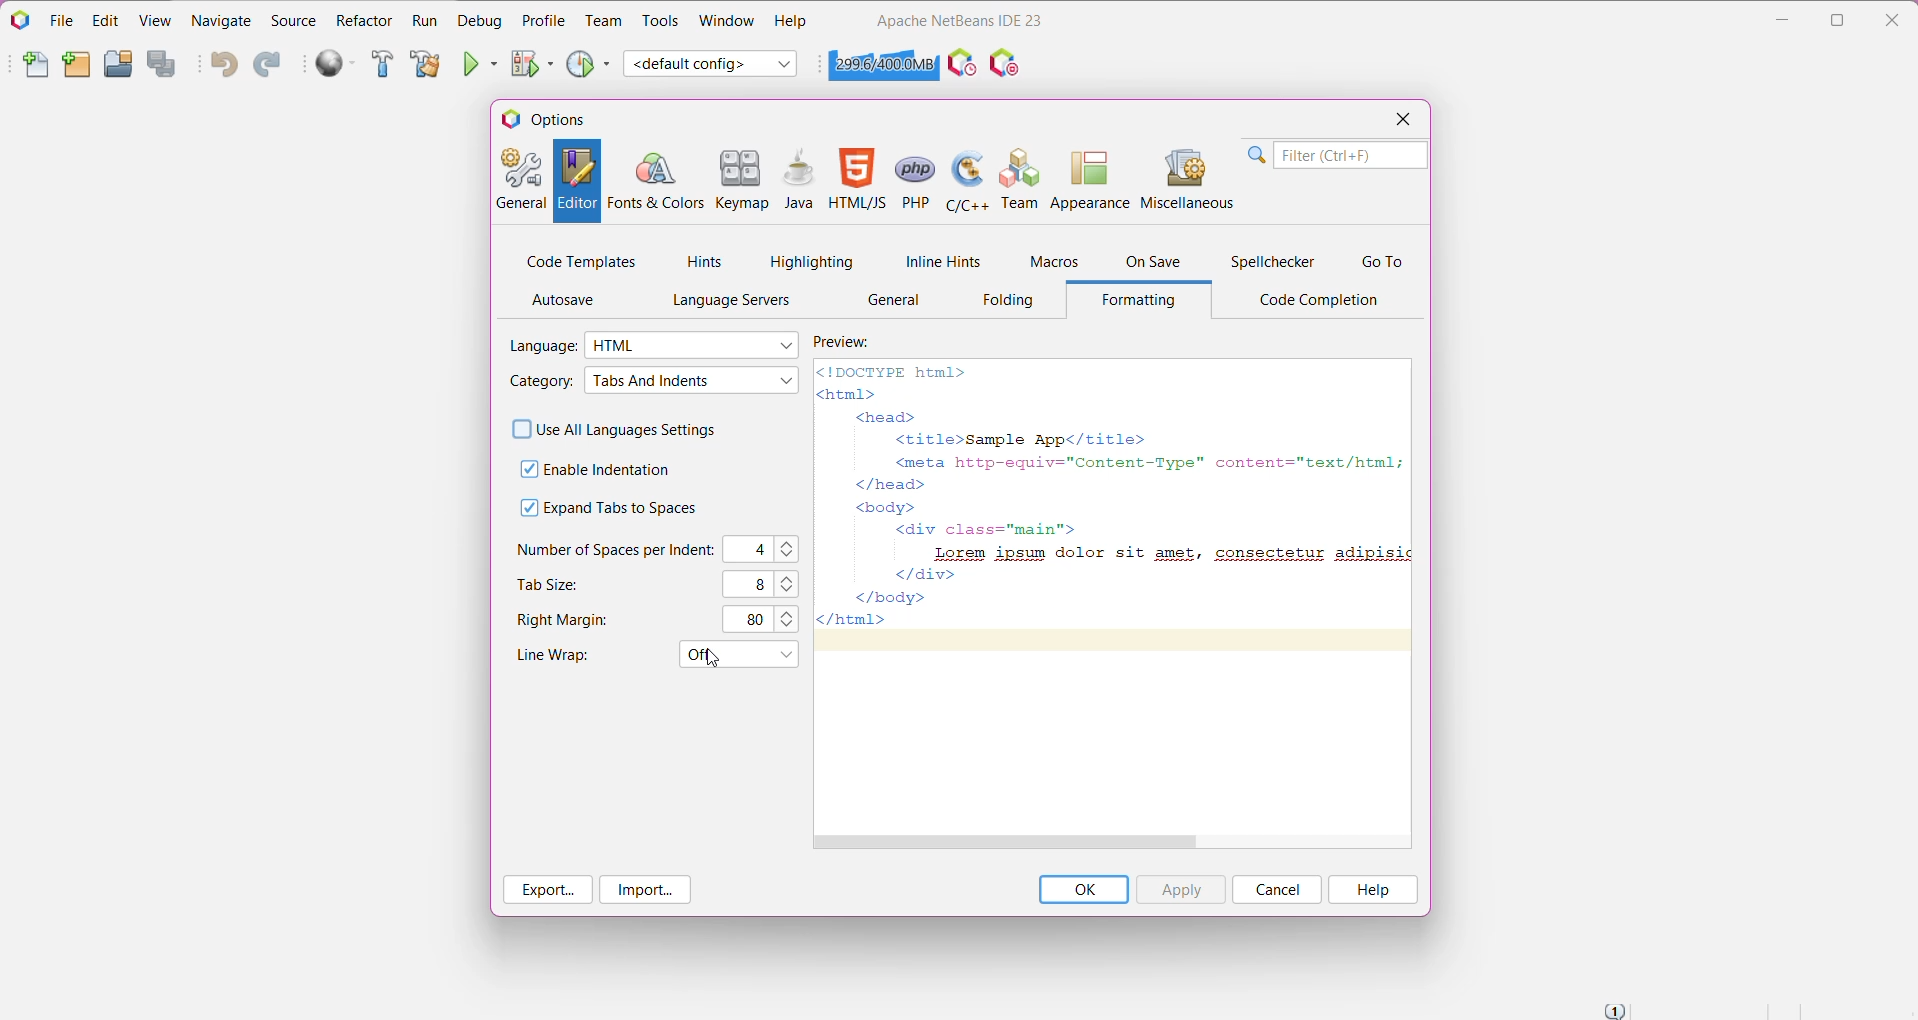 This screenshot has width=1918, height=1020. I want to click on cursor, so click(714, 660).